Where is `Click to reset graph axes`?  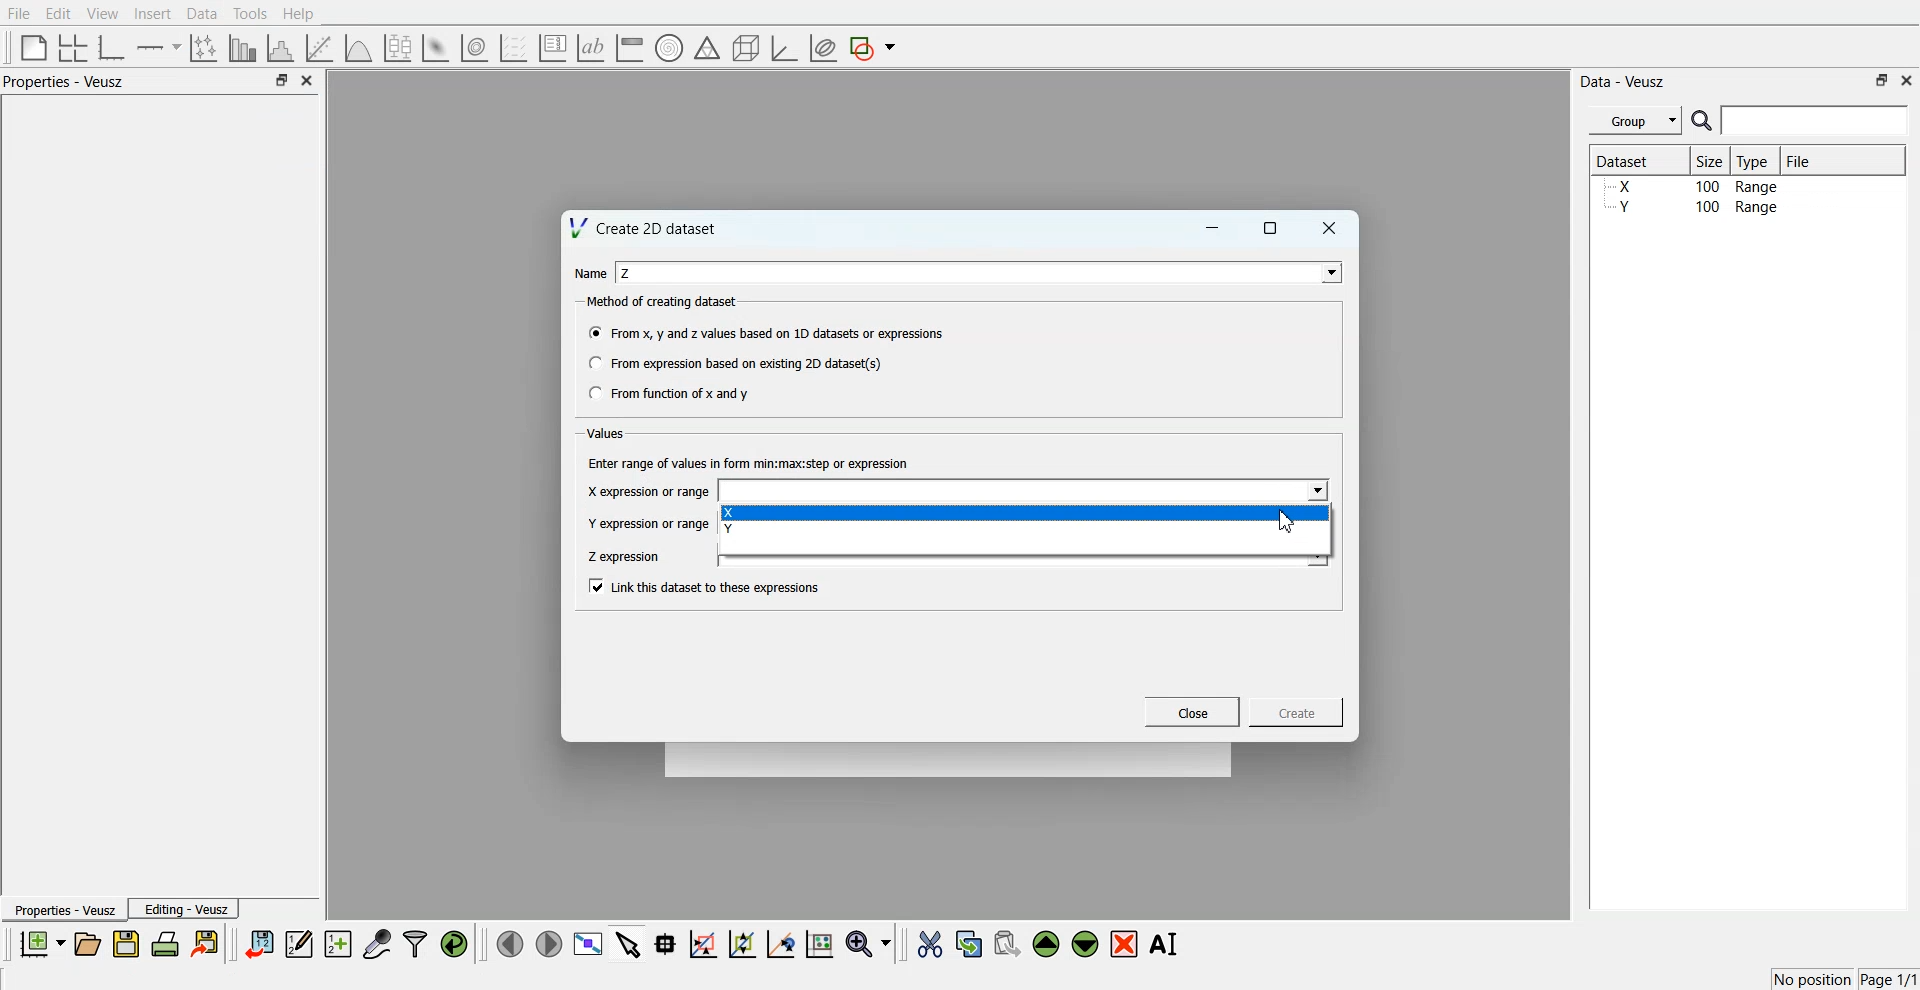
Click to reset graph axes is located at coordinates (819, 942).